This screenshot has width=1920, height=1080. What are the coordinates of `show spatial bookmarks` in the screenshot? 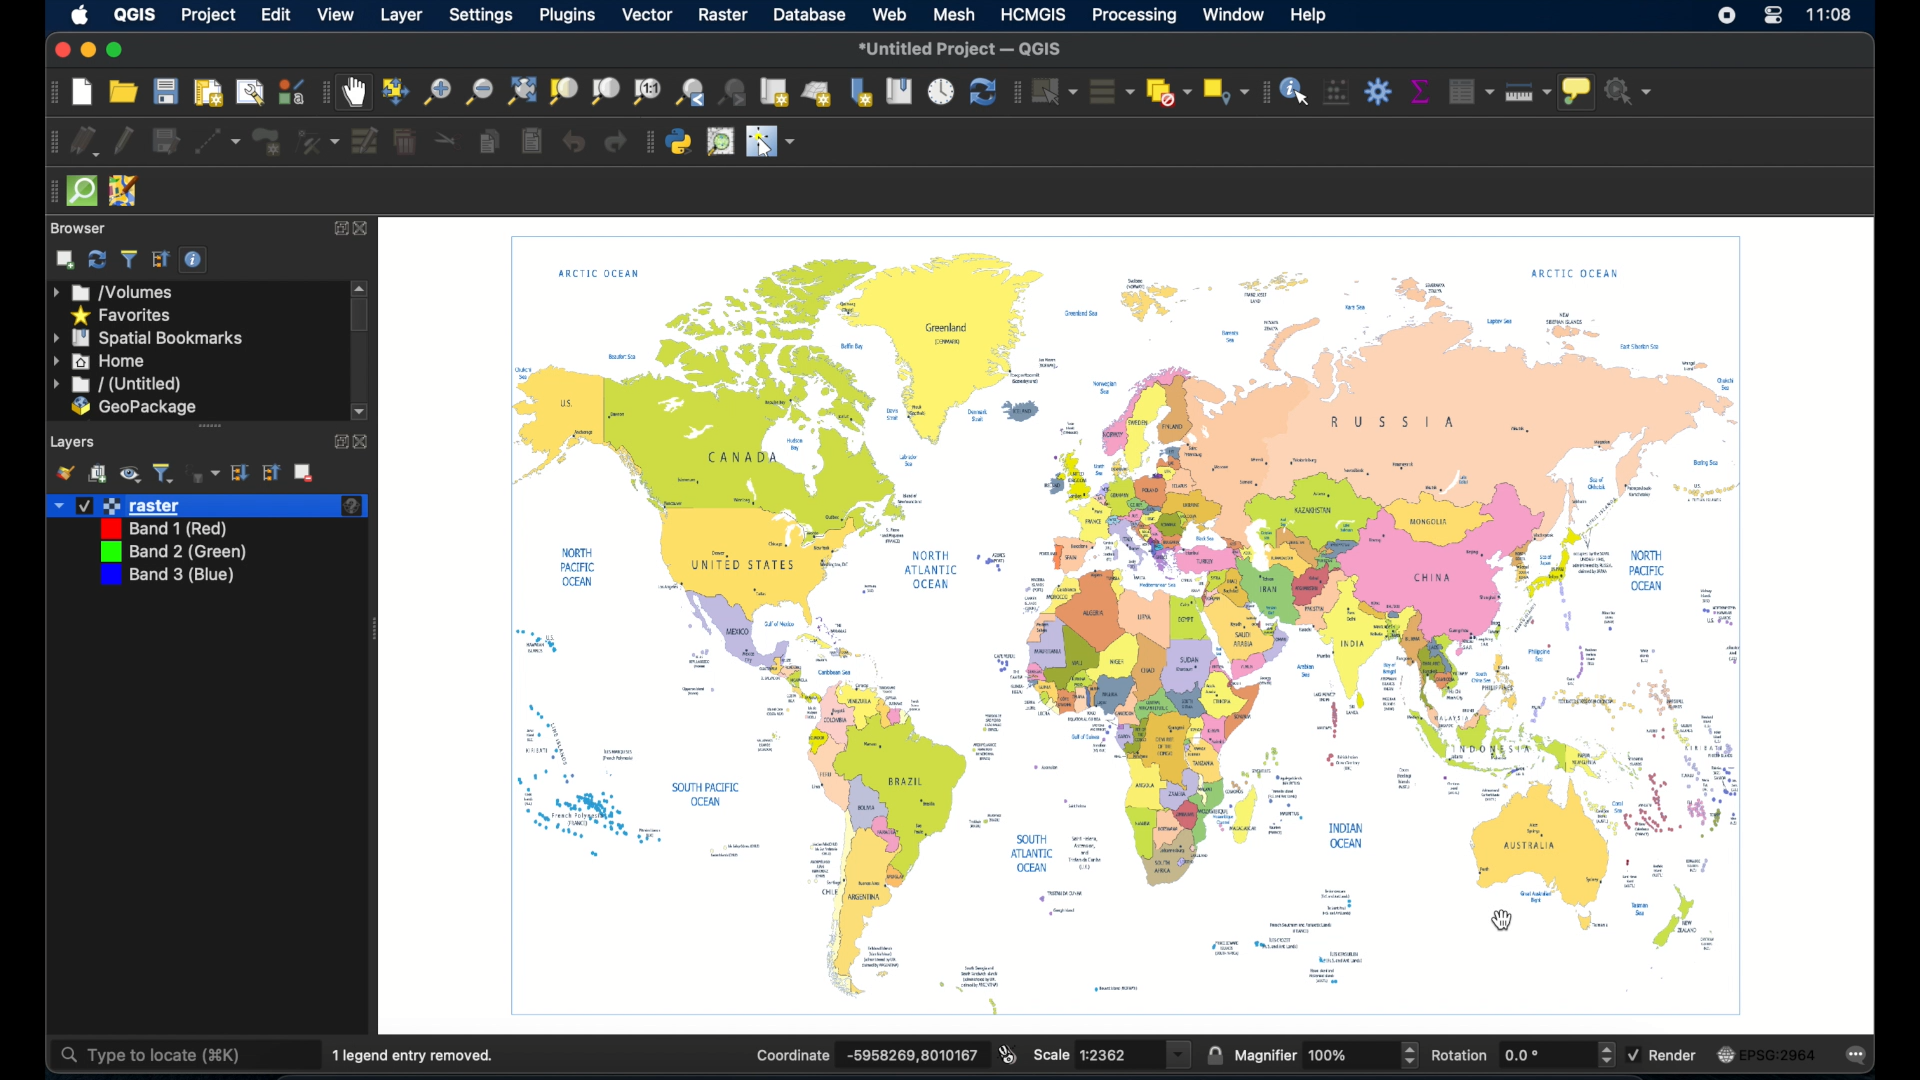 It's located at (898, 91).